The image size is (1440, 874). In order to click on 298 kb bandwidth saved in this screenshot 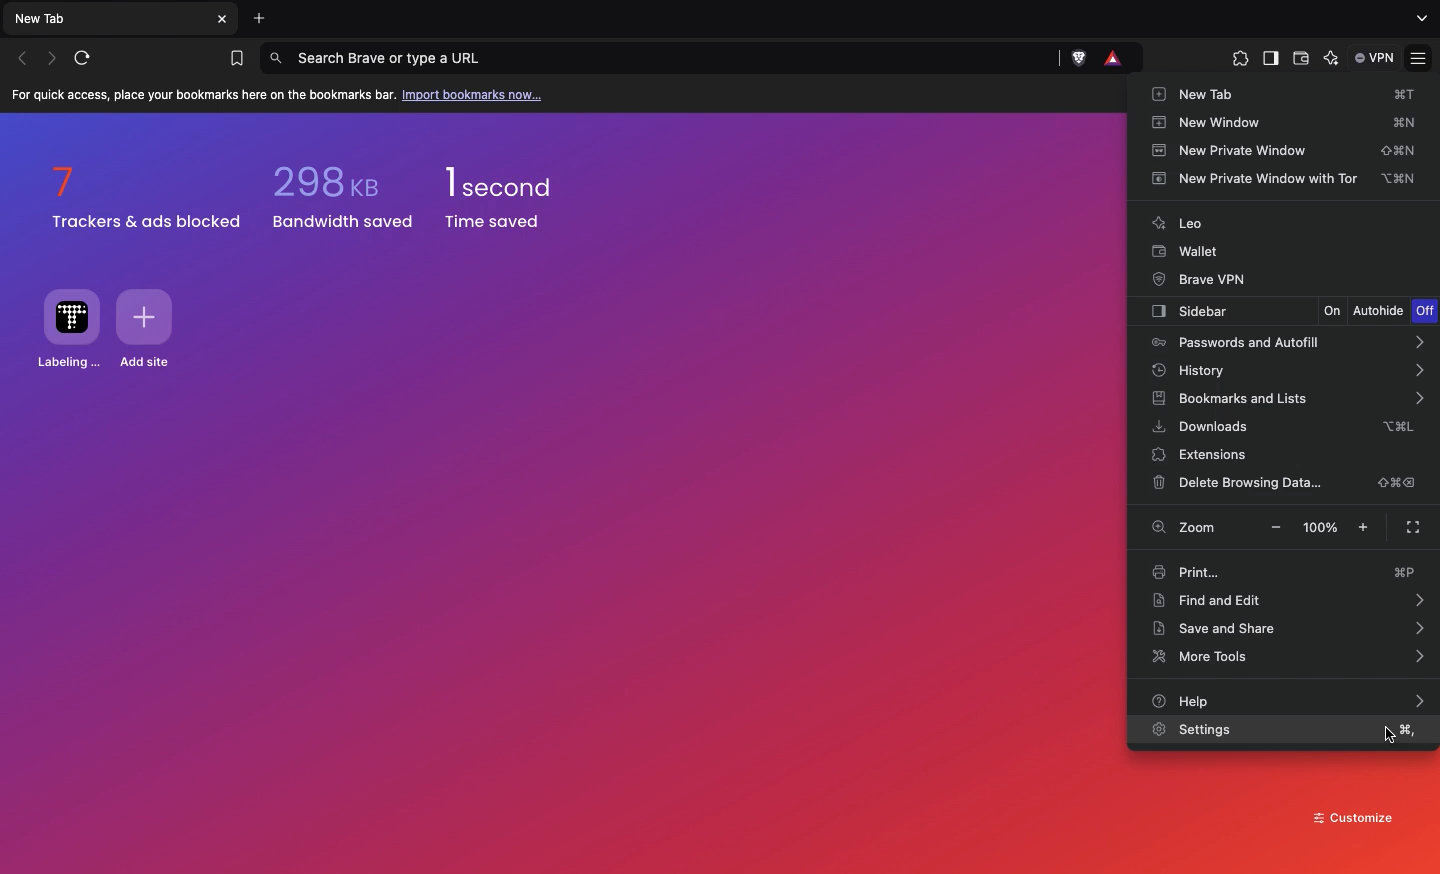, I will do `click(342, 199)`.